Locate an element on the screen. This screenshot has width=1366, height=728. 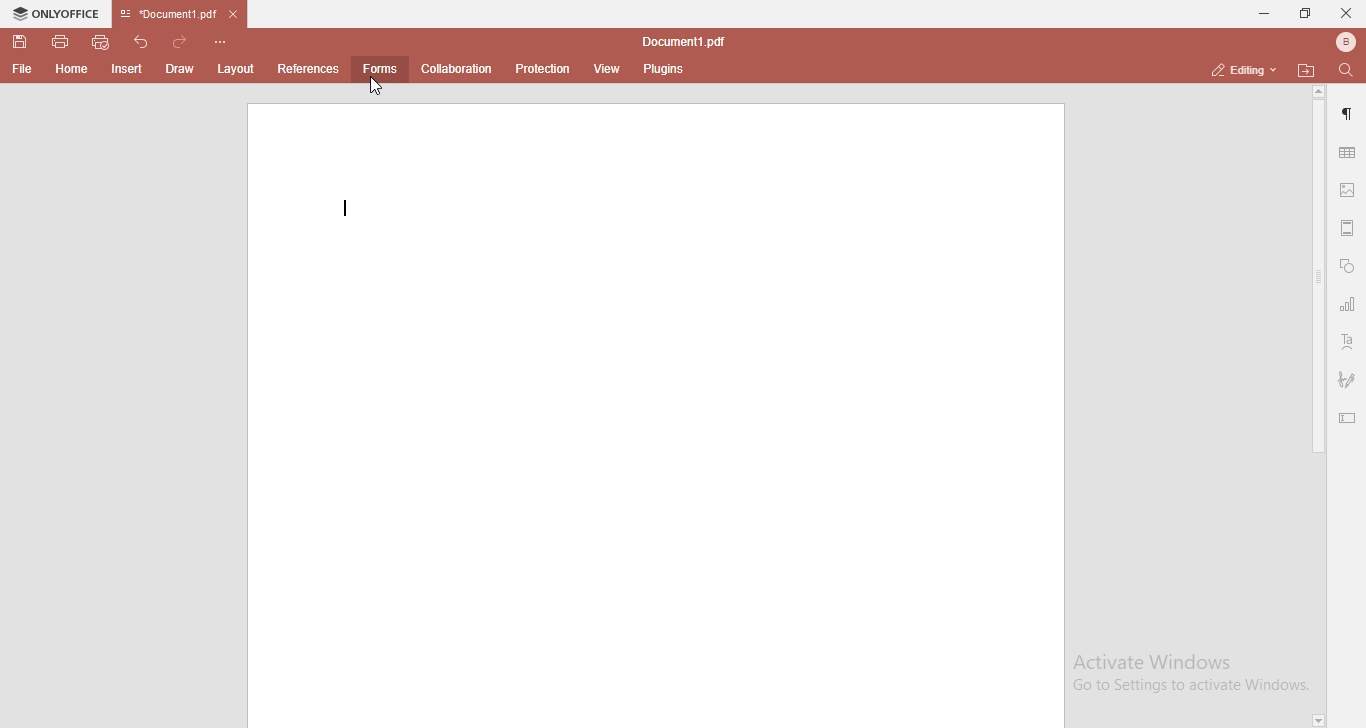
view is located at coordinates (608, 69).